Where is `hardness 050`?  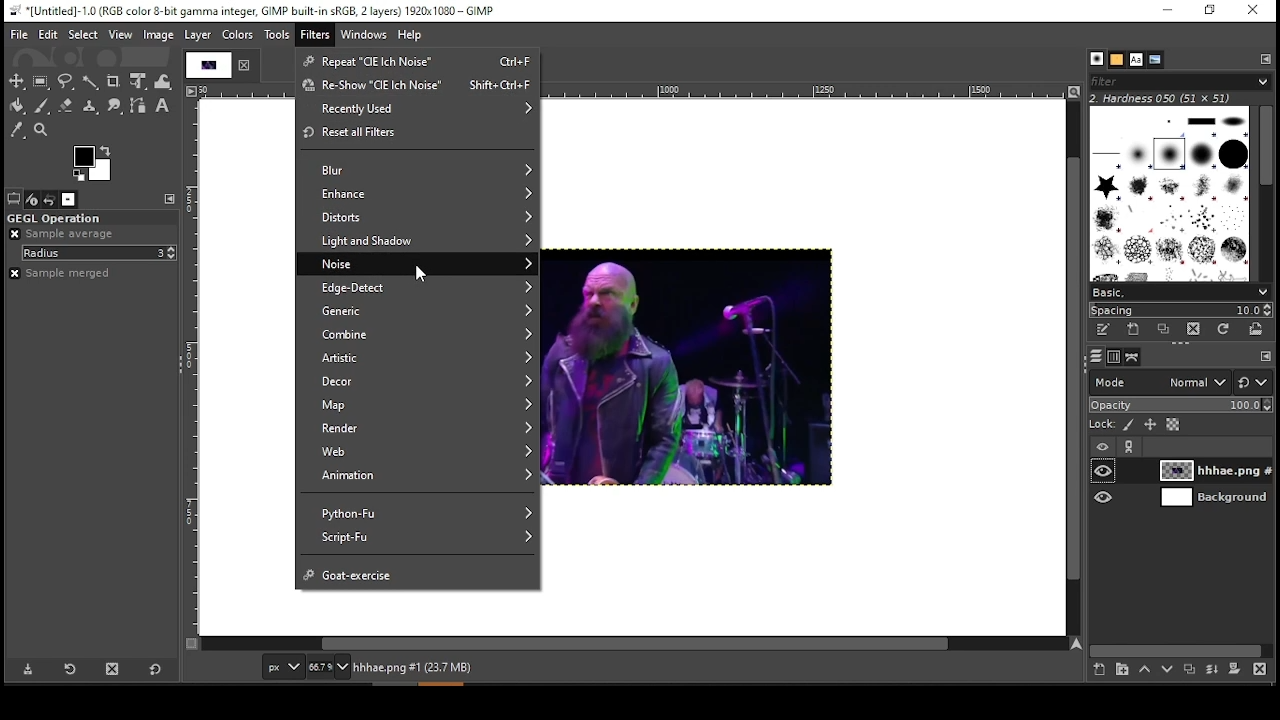 hardness 050 is located at coordinates (1177, 98).